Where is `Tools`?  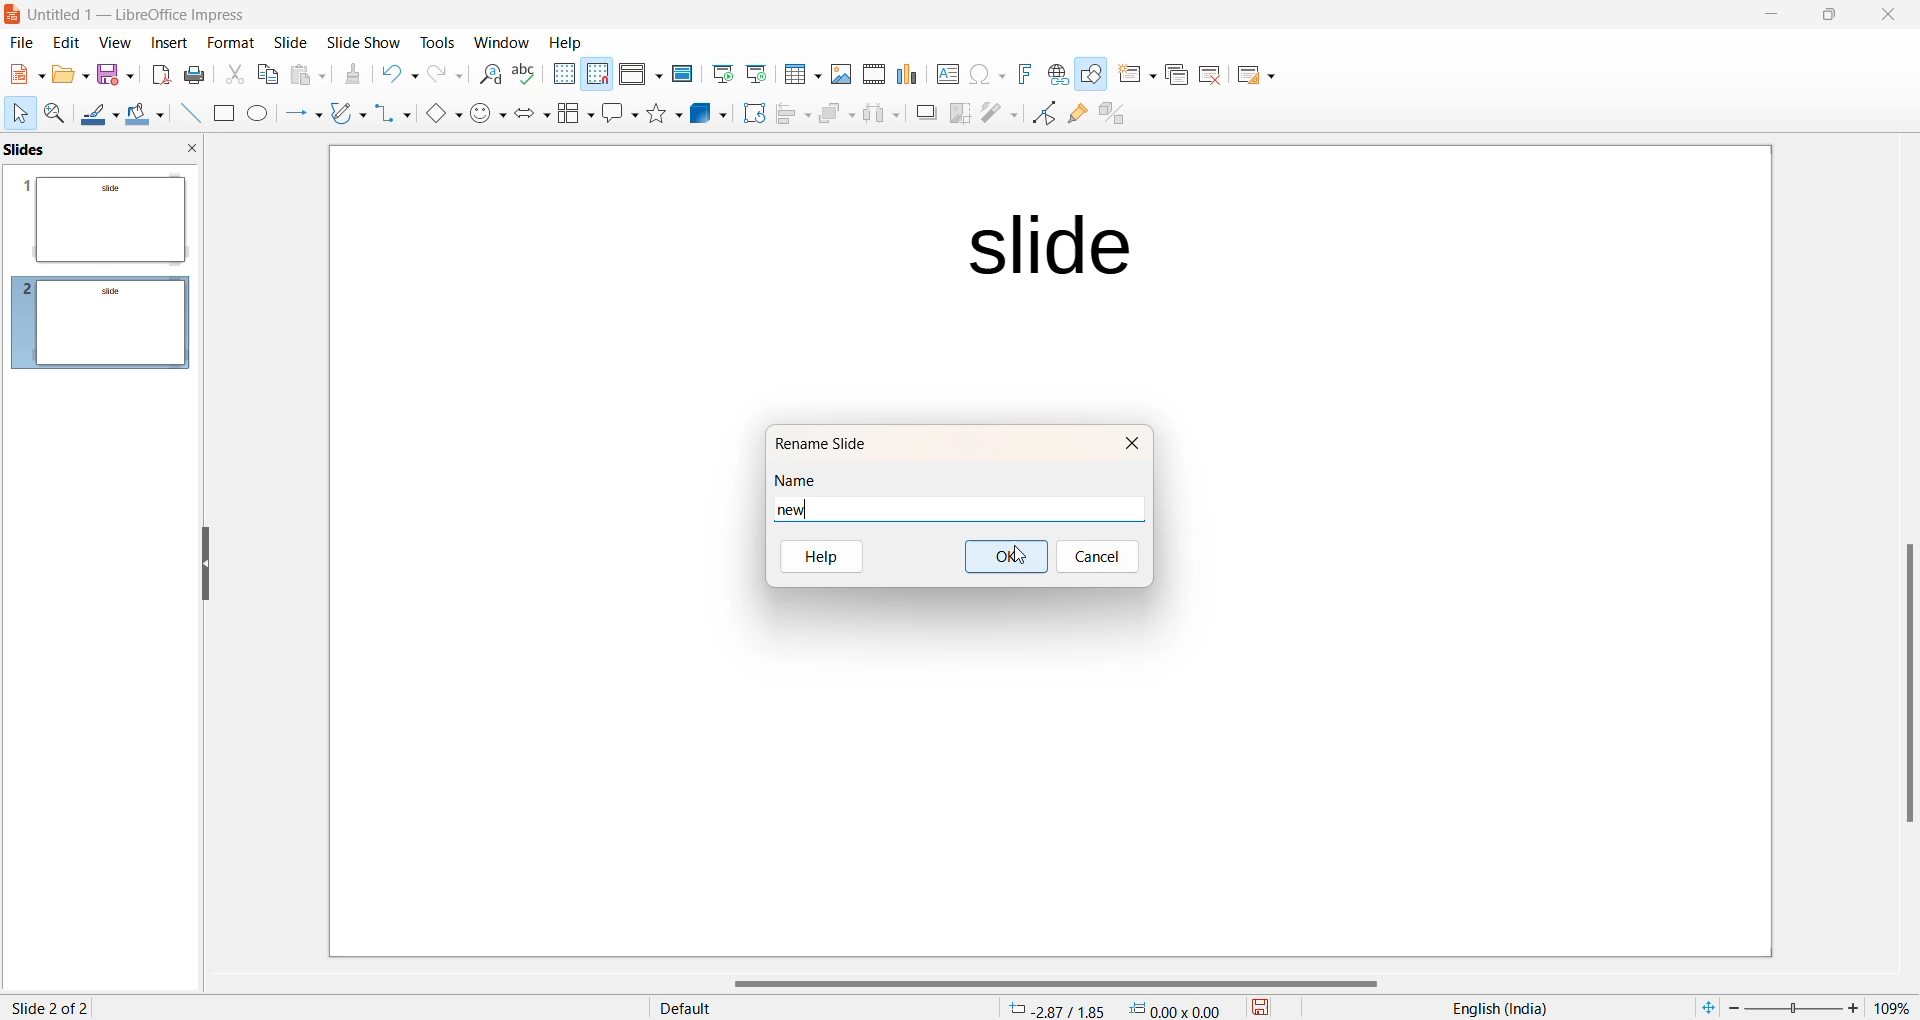
Tools is located at coordinates (434, 40).